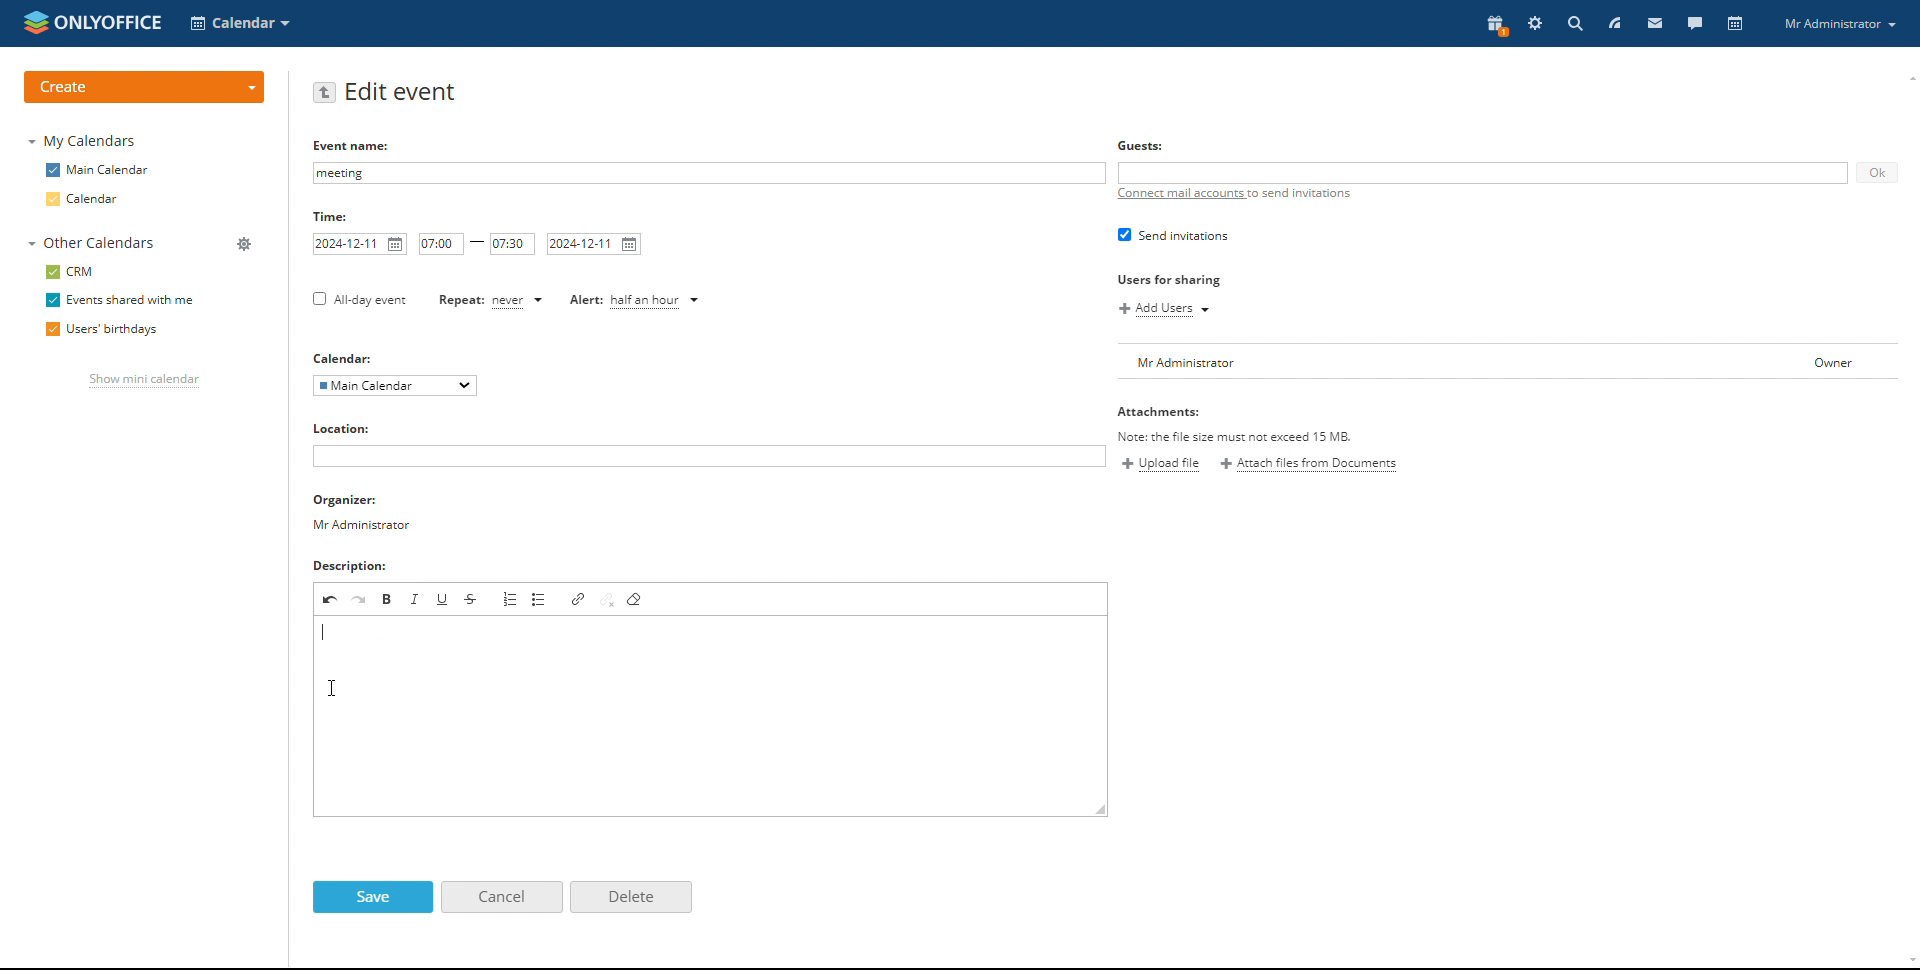  What do you see at coordinates (1161, 464) in the screenshot?
I see `upload file` at bounding box center [1161, 464].